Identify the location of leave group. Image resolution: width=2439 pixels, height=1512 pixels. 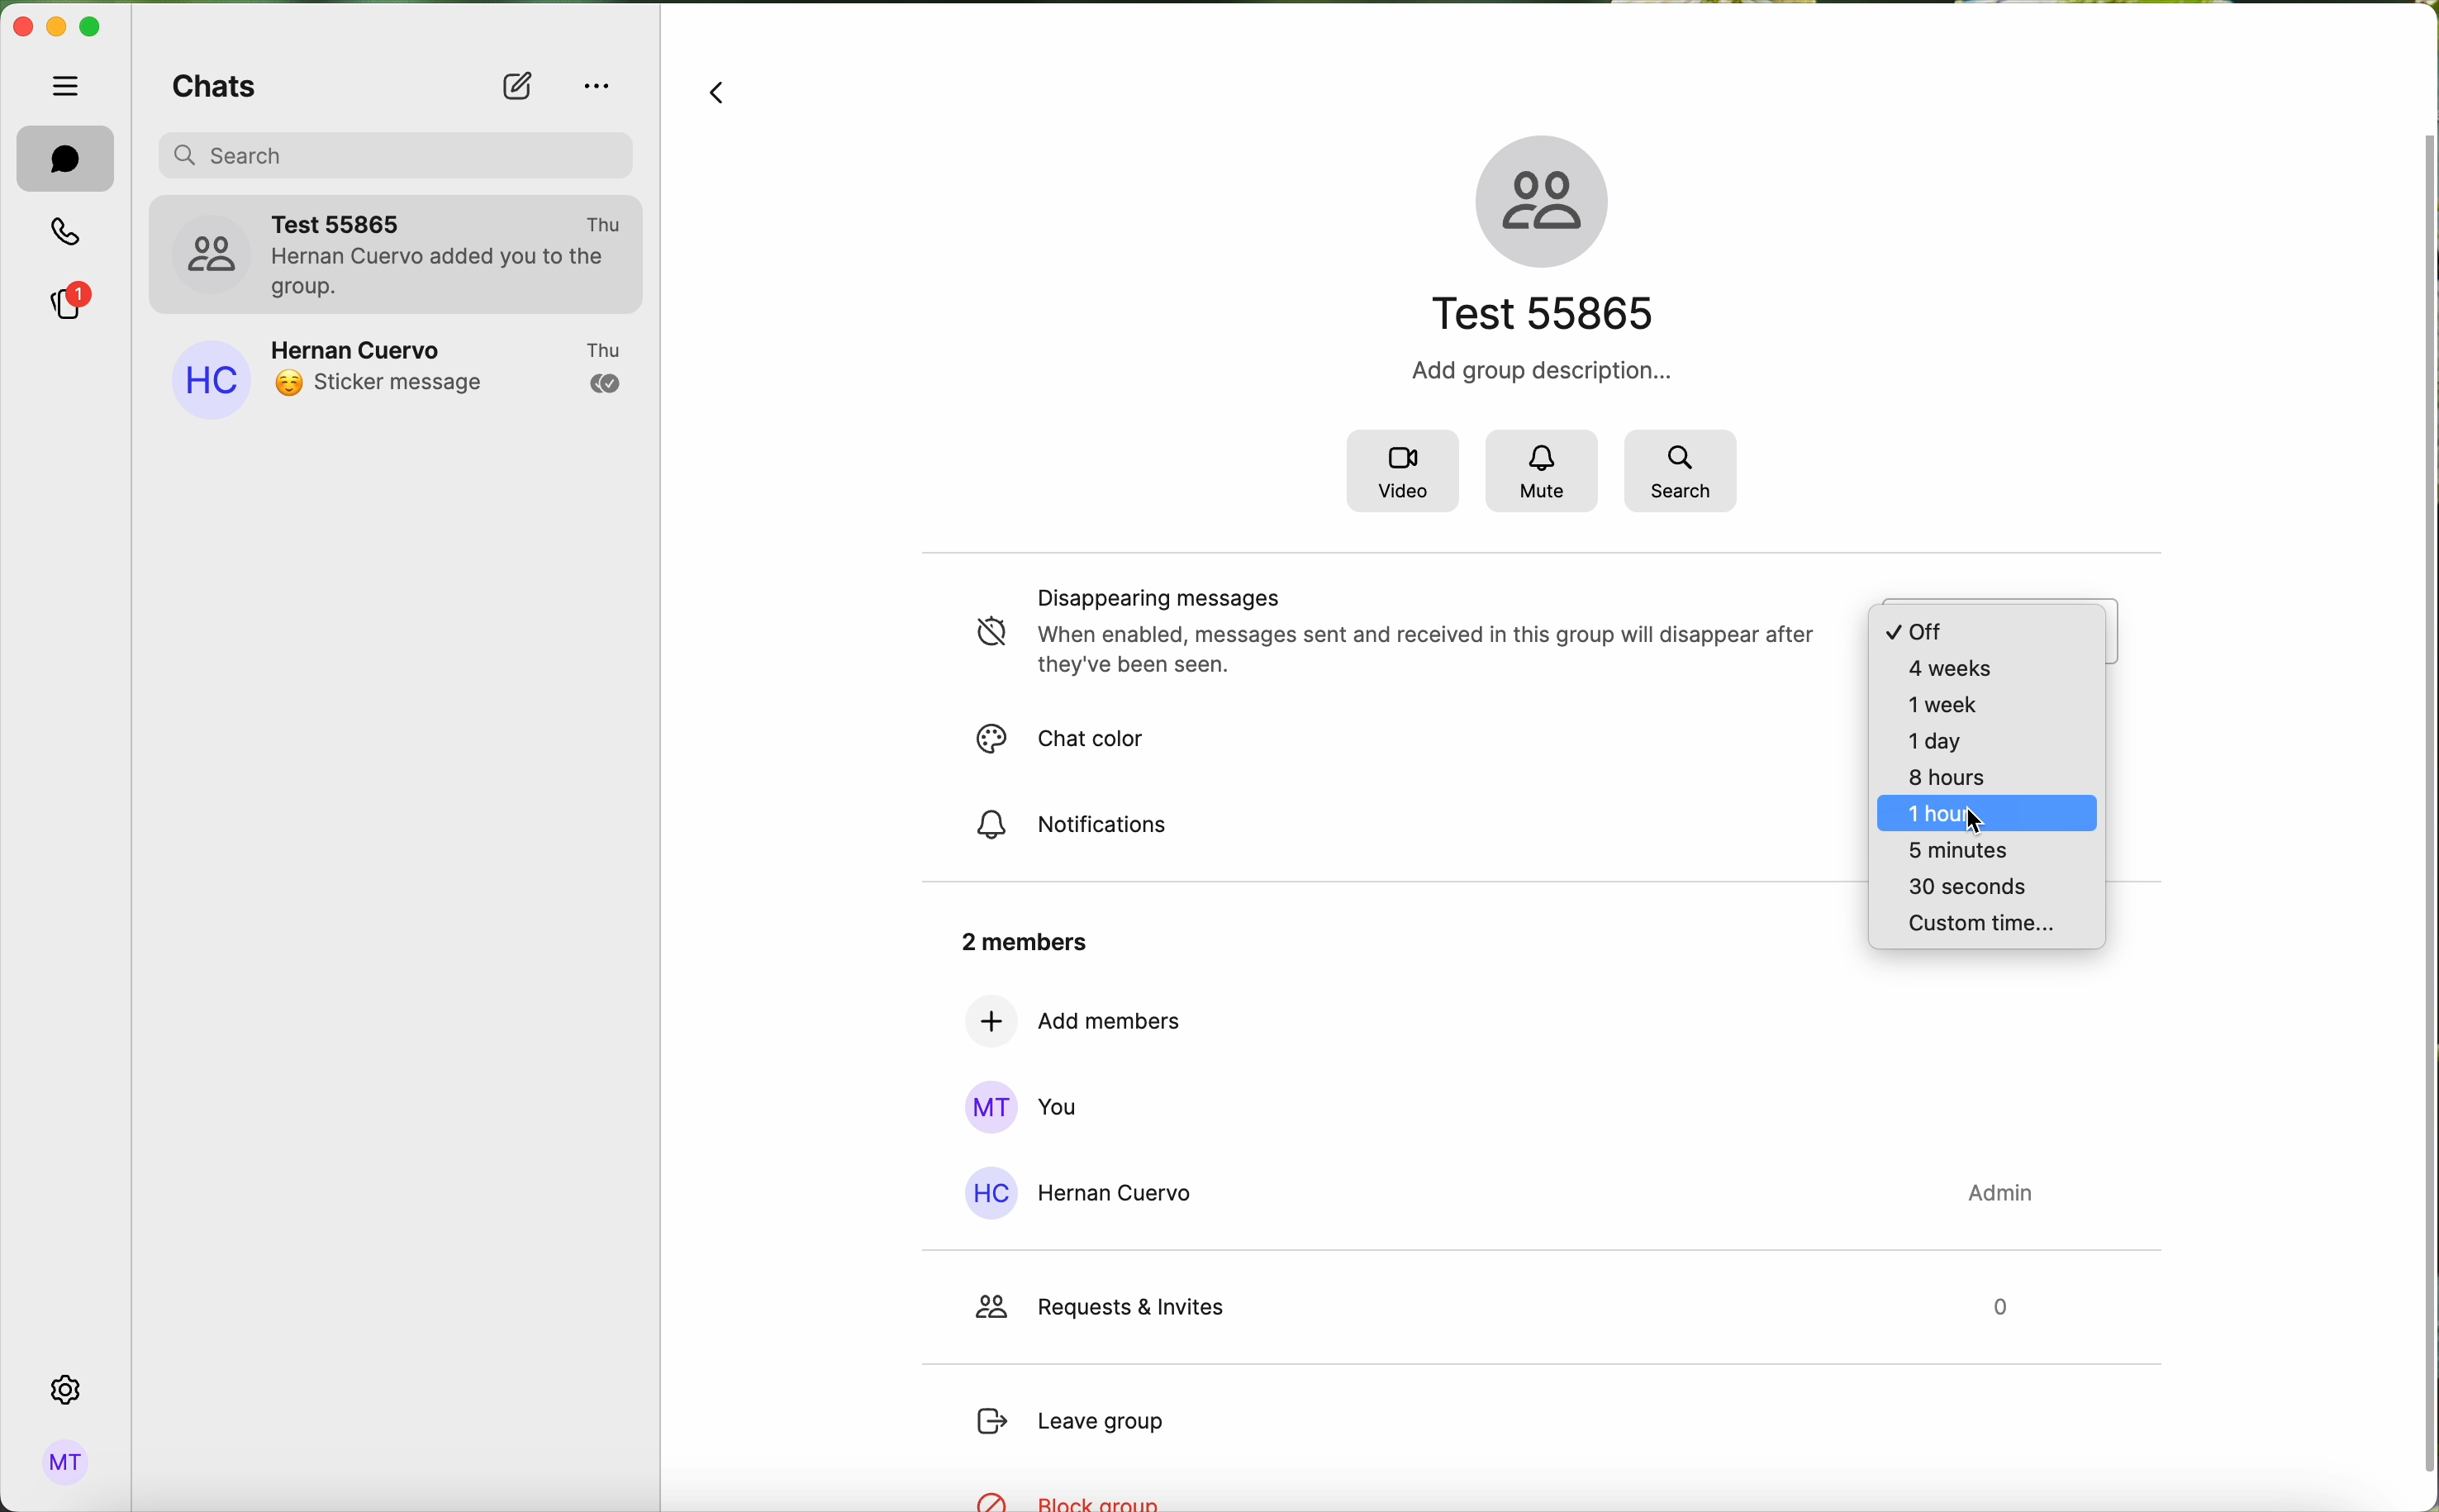
(1070, 1420).